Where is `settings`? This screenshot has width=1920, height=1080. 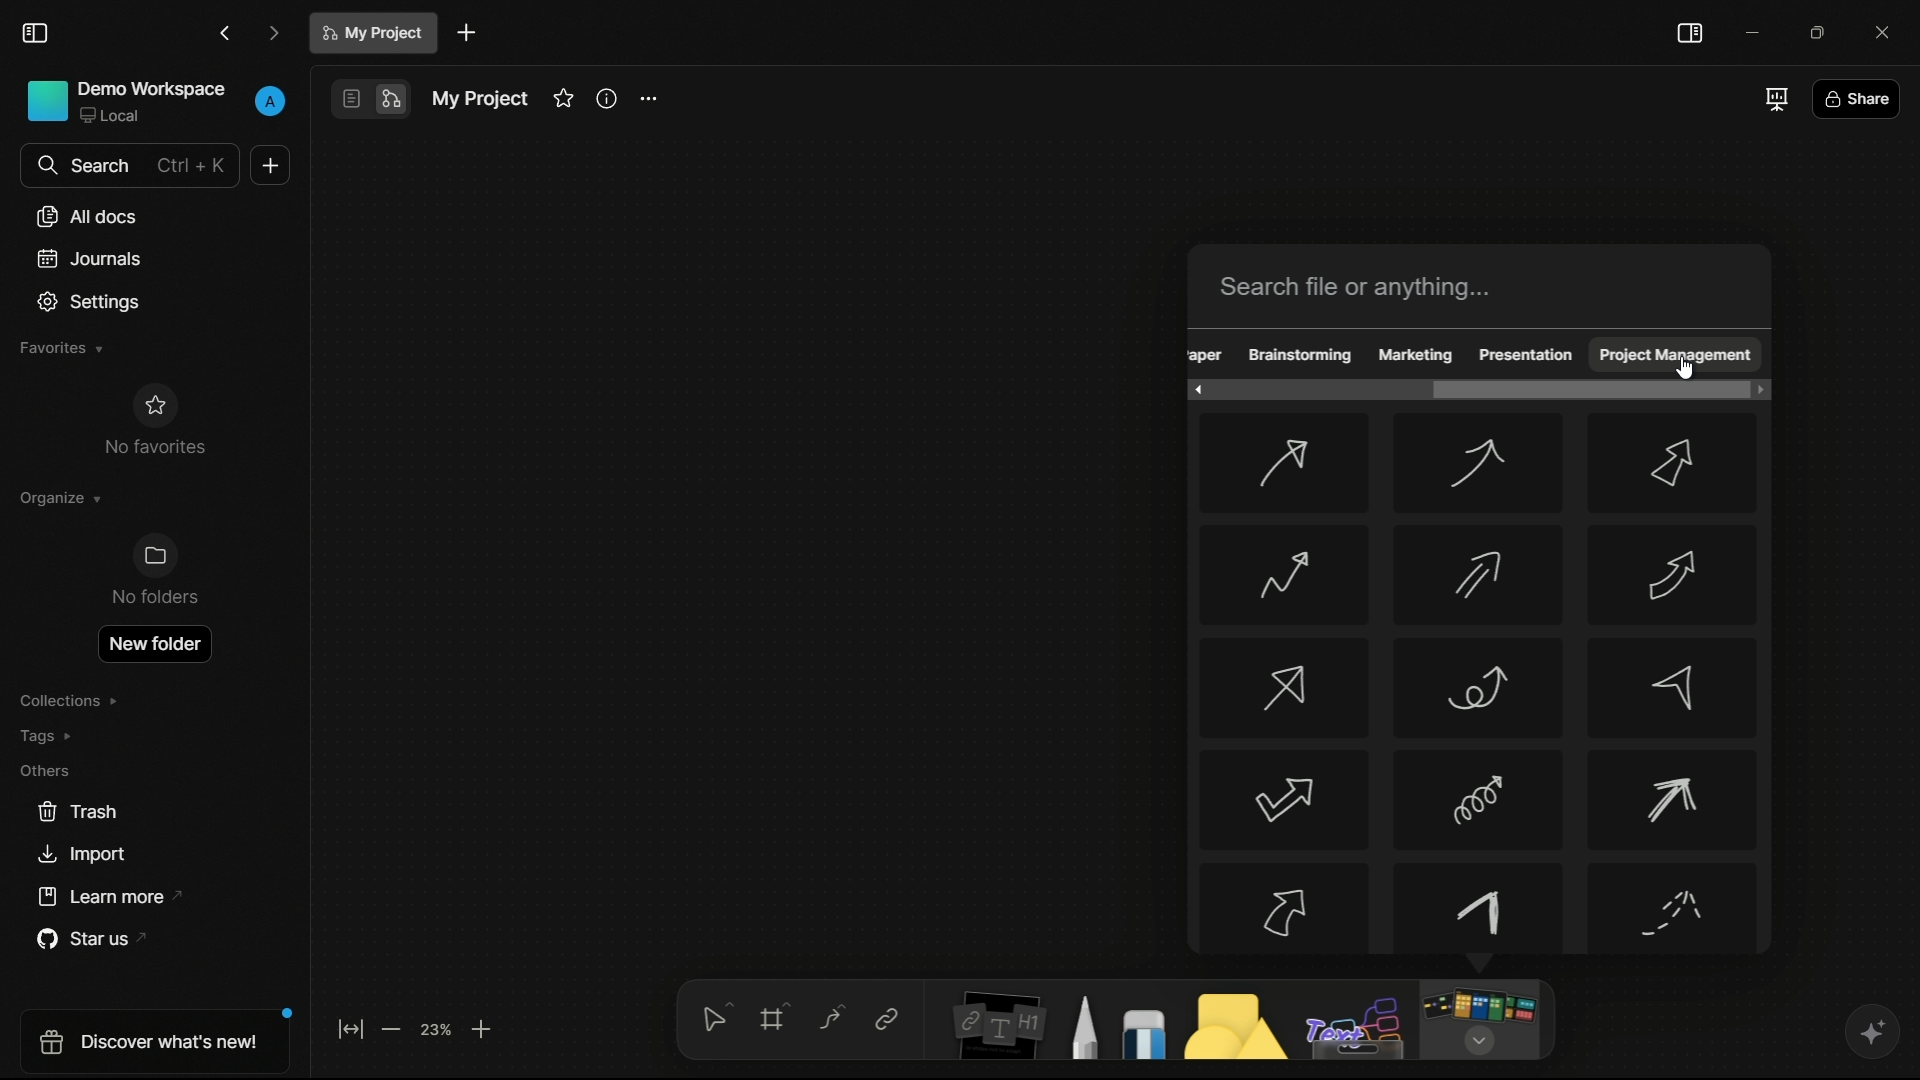 settings is located at coordinates (90, 302).